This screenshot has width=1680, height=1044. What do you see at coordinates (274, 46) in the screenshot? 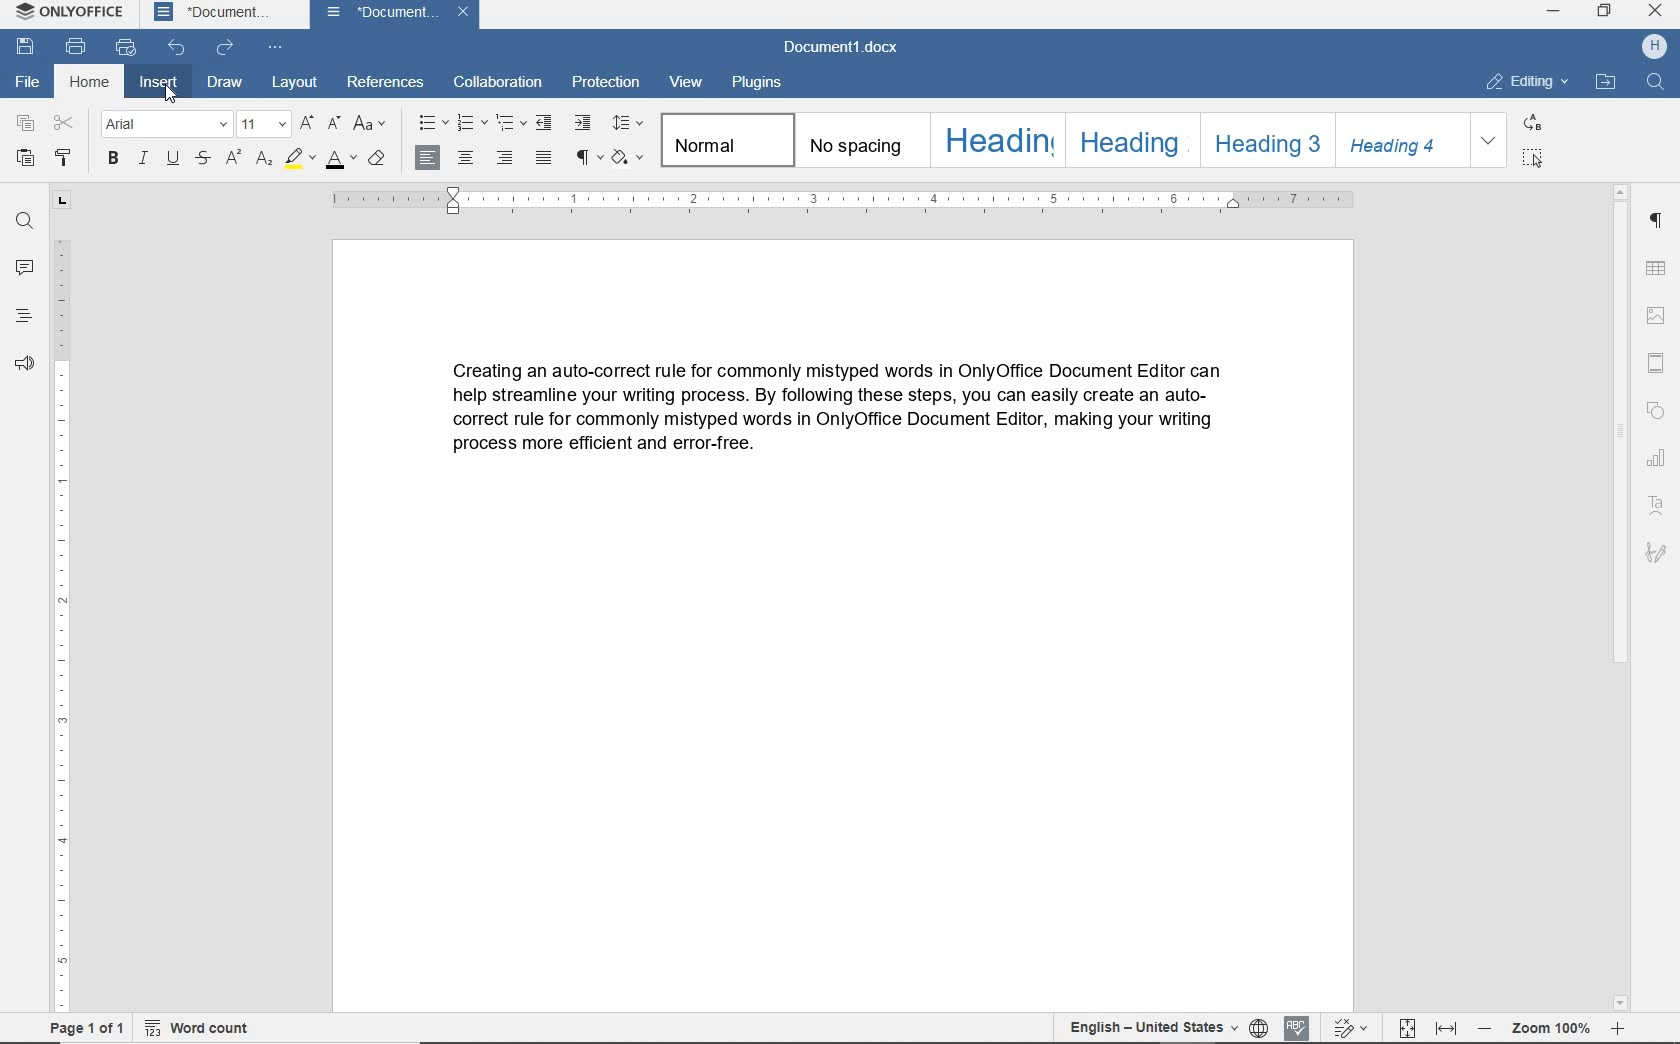
I see `customize quick access toolbar` at bounding box center [274, 46].